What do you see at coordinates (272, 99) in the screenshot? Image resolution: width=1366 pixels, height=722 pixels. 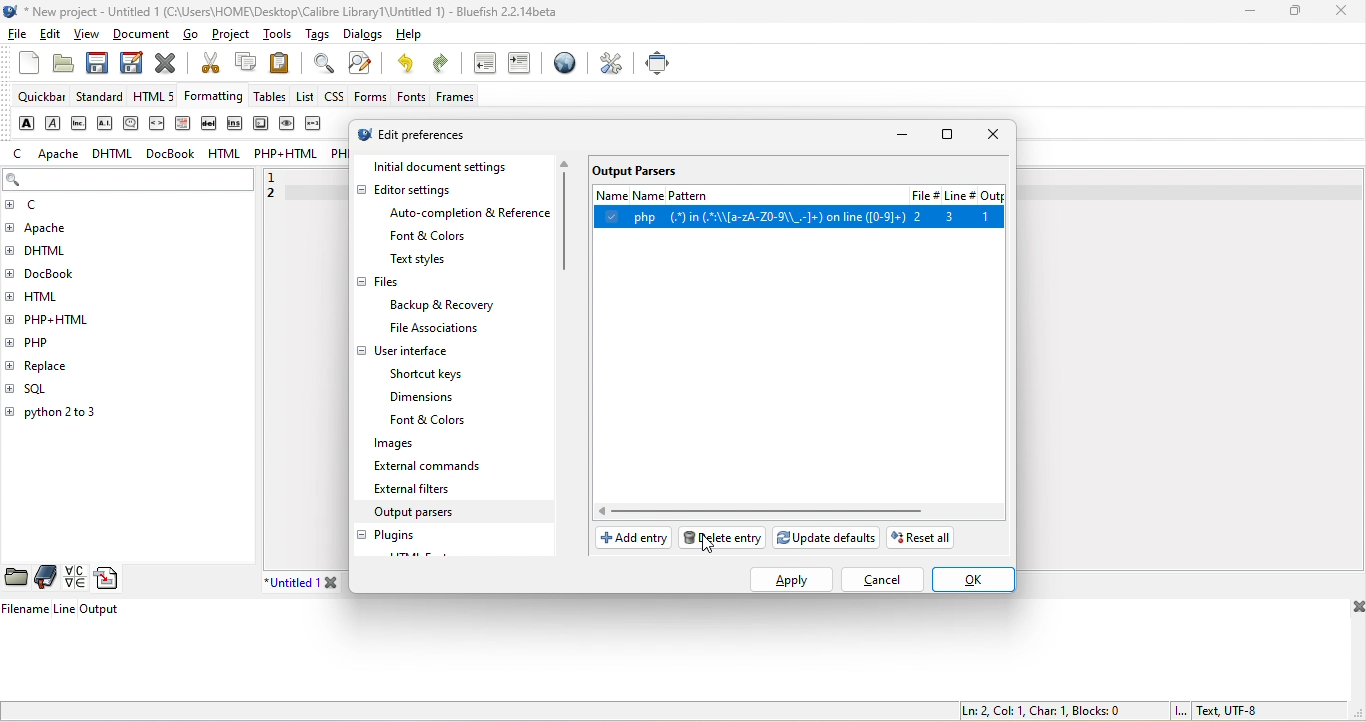 I see `tables` at bounding box center [272, 99].